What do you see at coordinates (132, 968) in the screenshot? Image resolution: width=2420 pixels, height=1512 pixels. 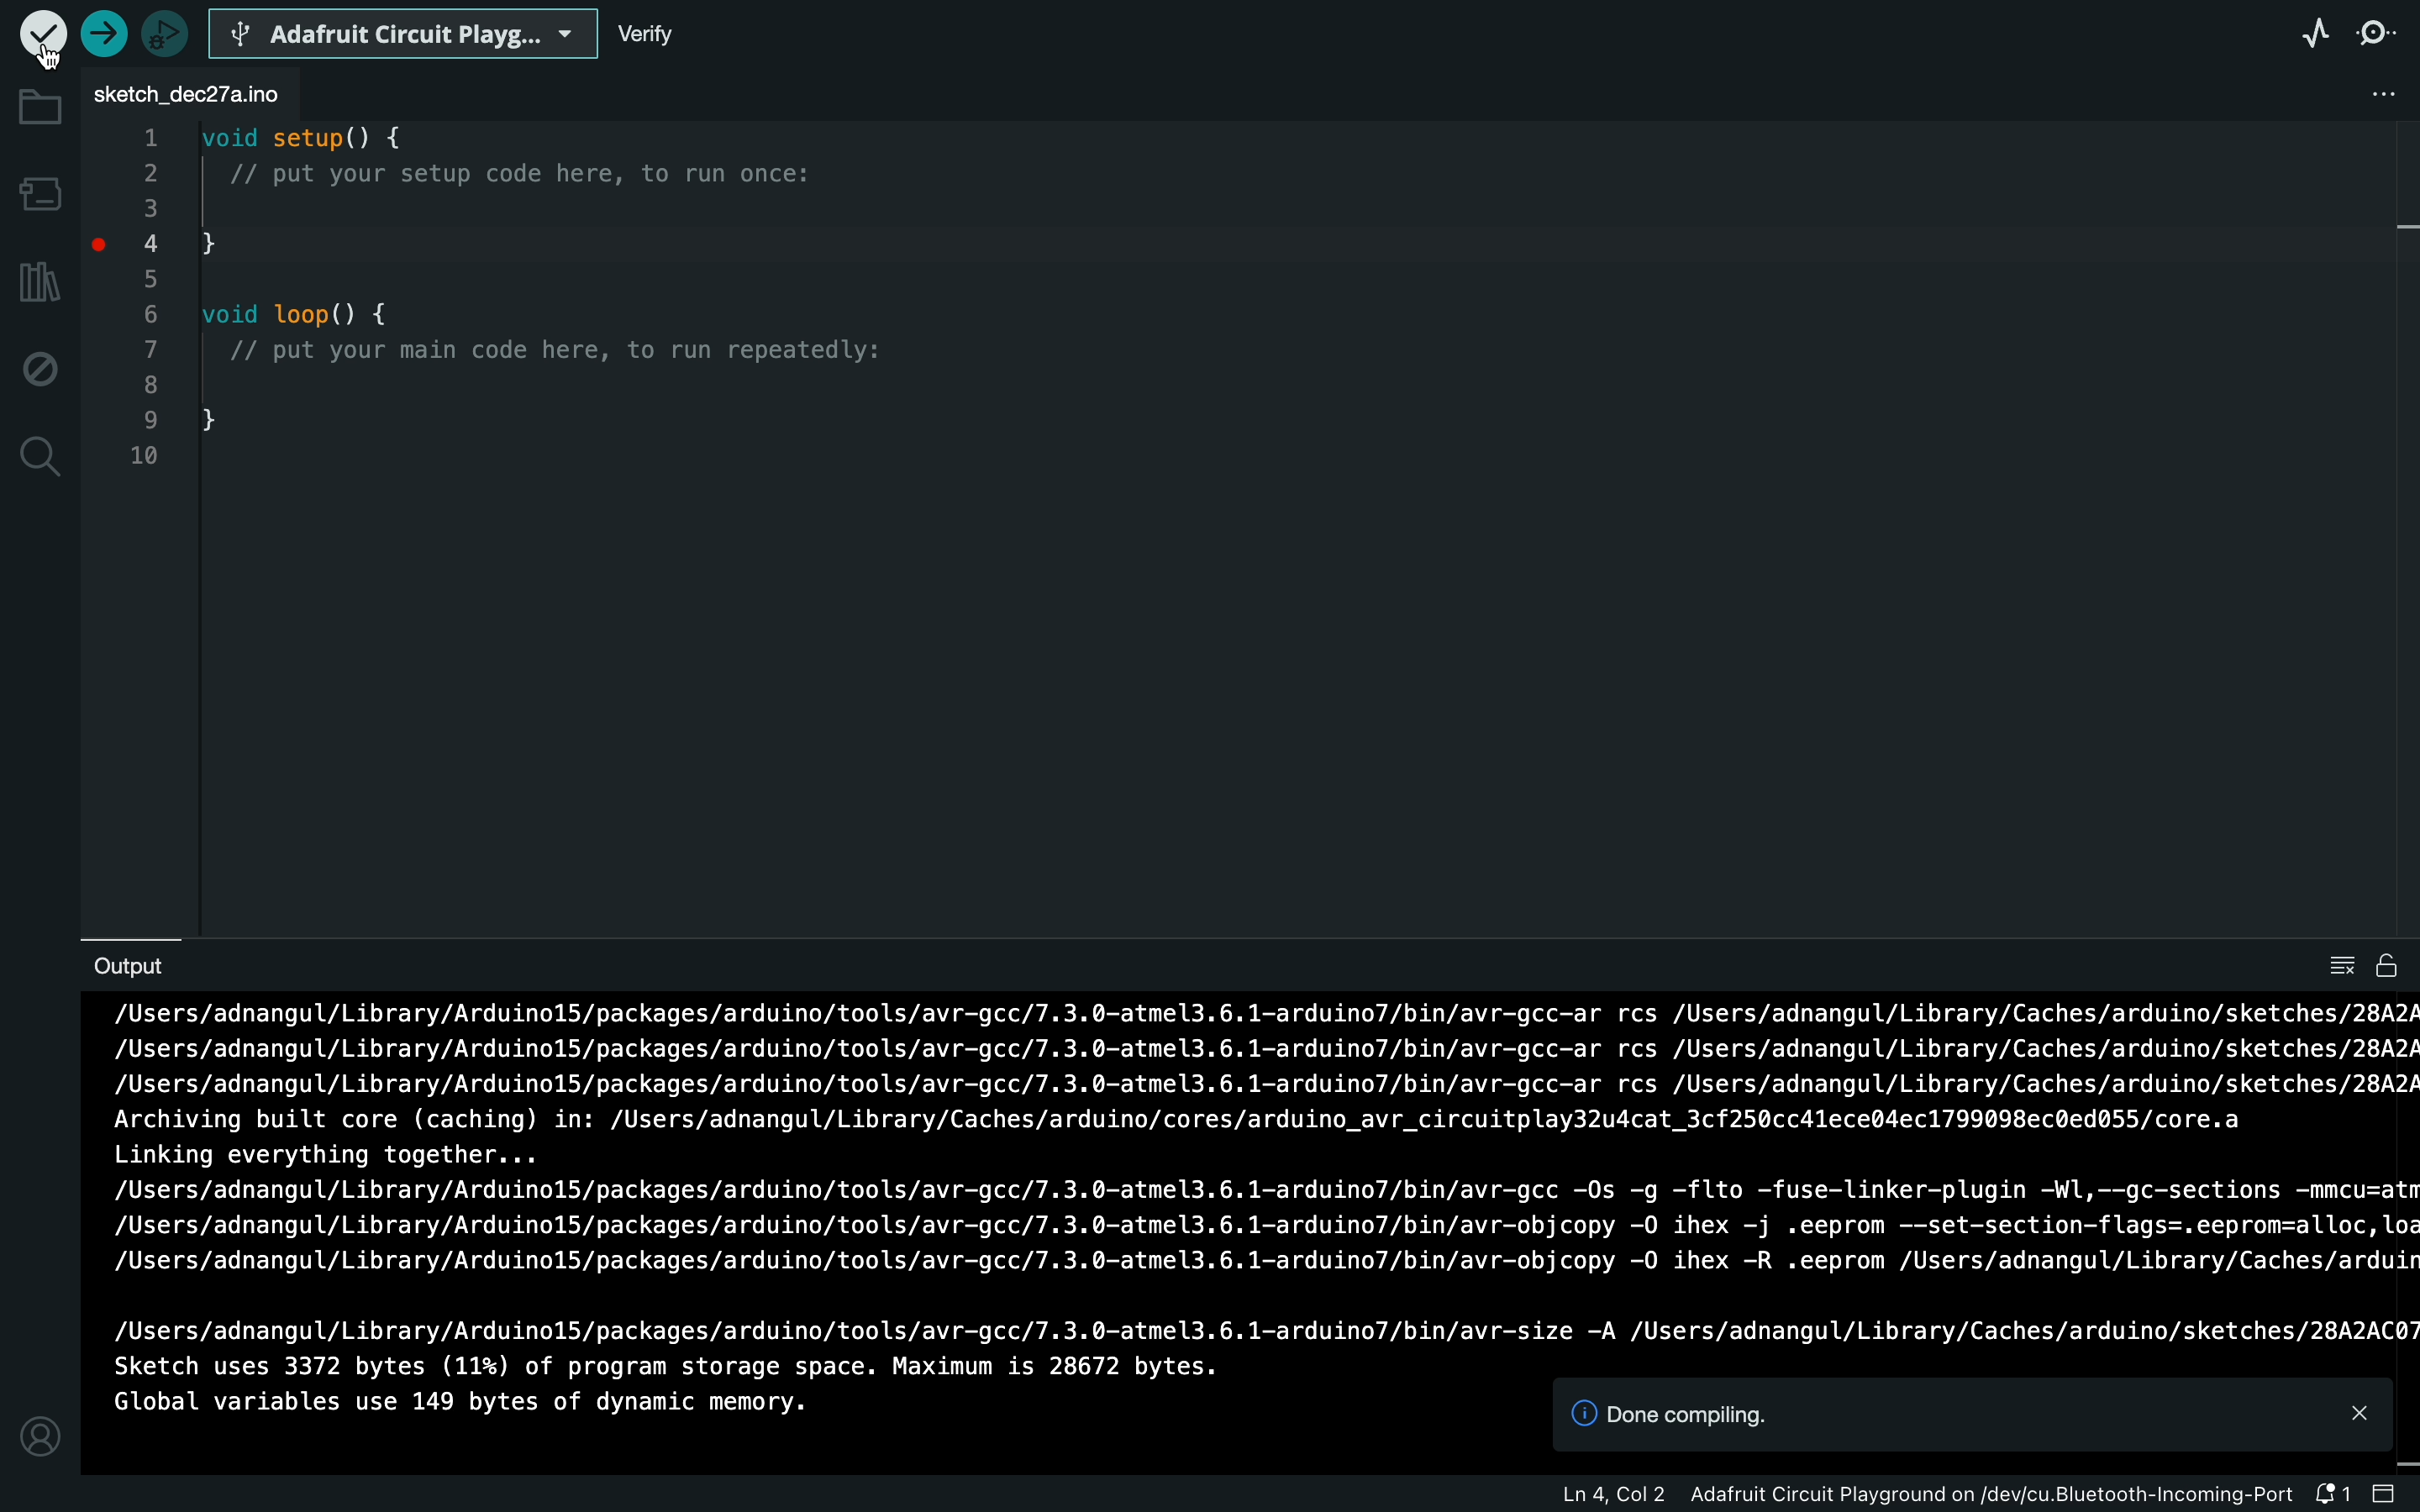 I see `output` at bounding box center [132, 968].